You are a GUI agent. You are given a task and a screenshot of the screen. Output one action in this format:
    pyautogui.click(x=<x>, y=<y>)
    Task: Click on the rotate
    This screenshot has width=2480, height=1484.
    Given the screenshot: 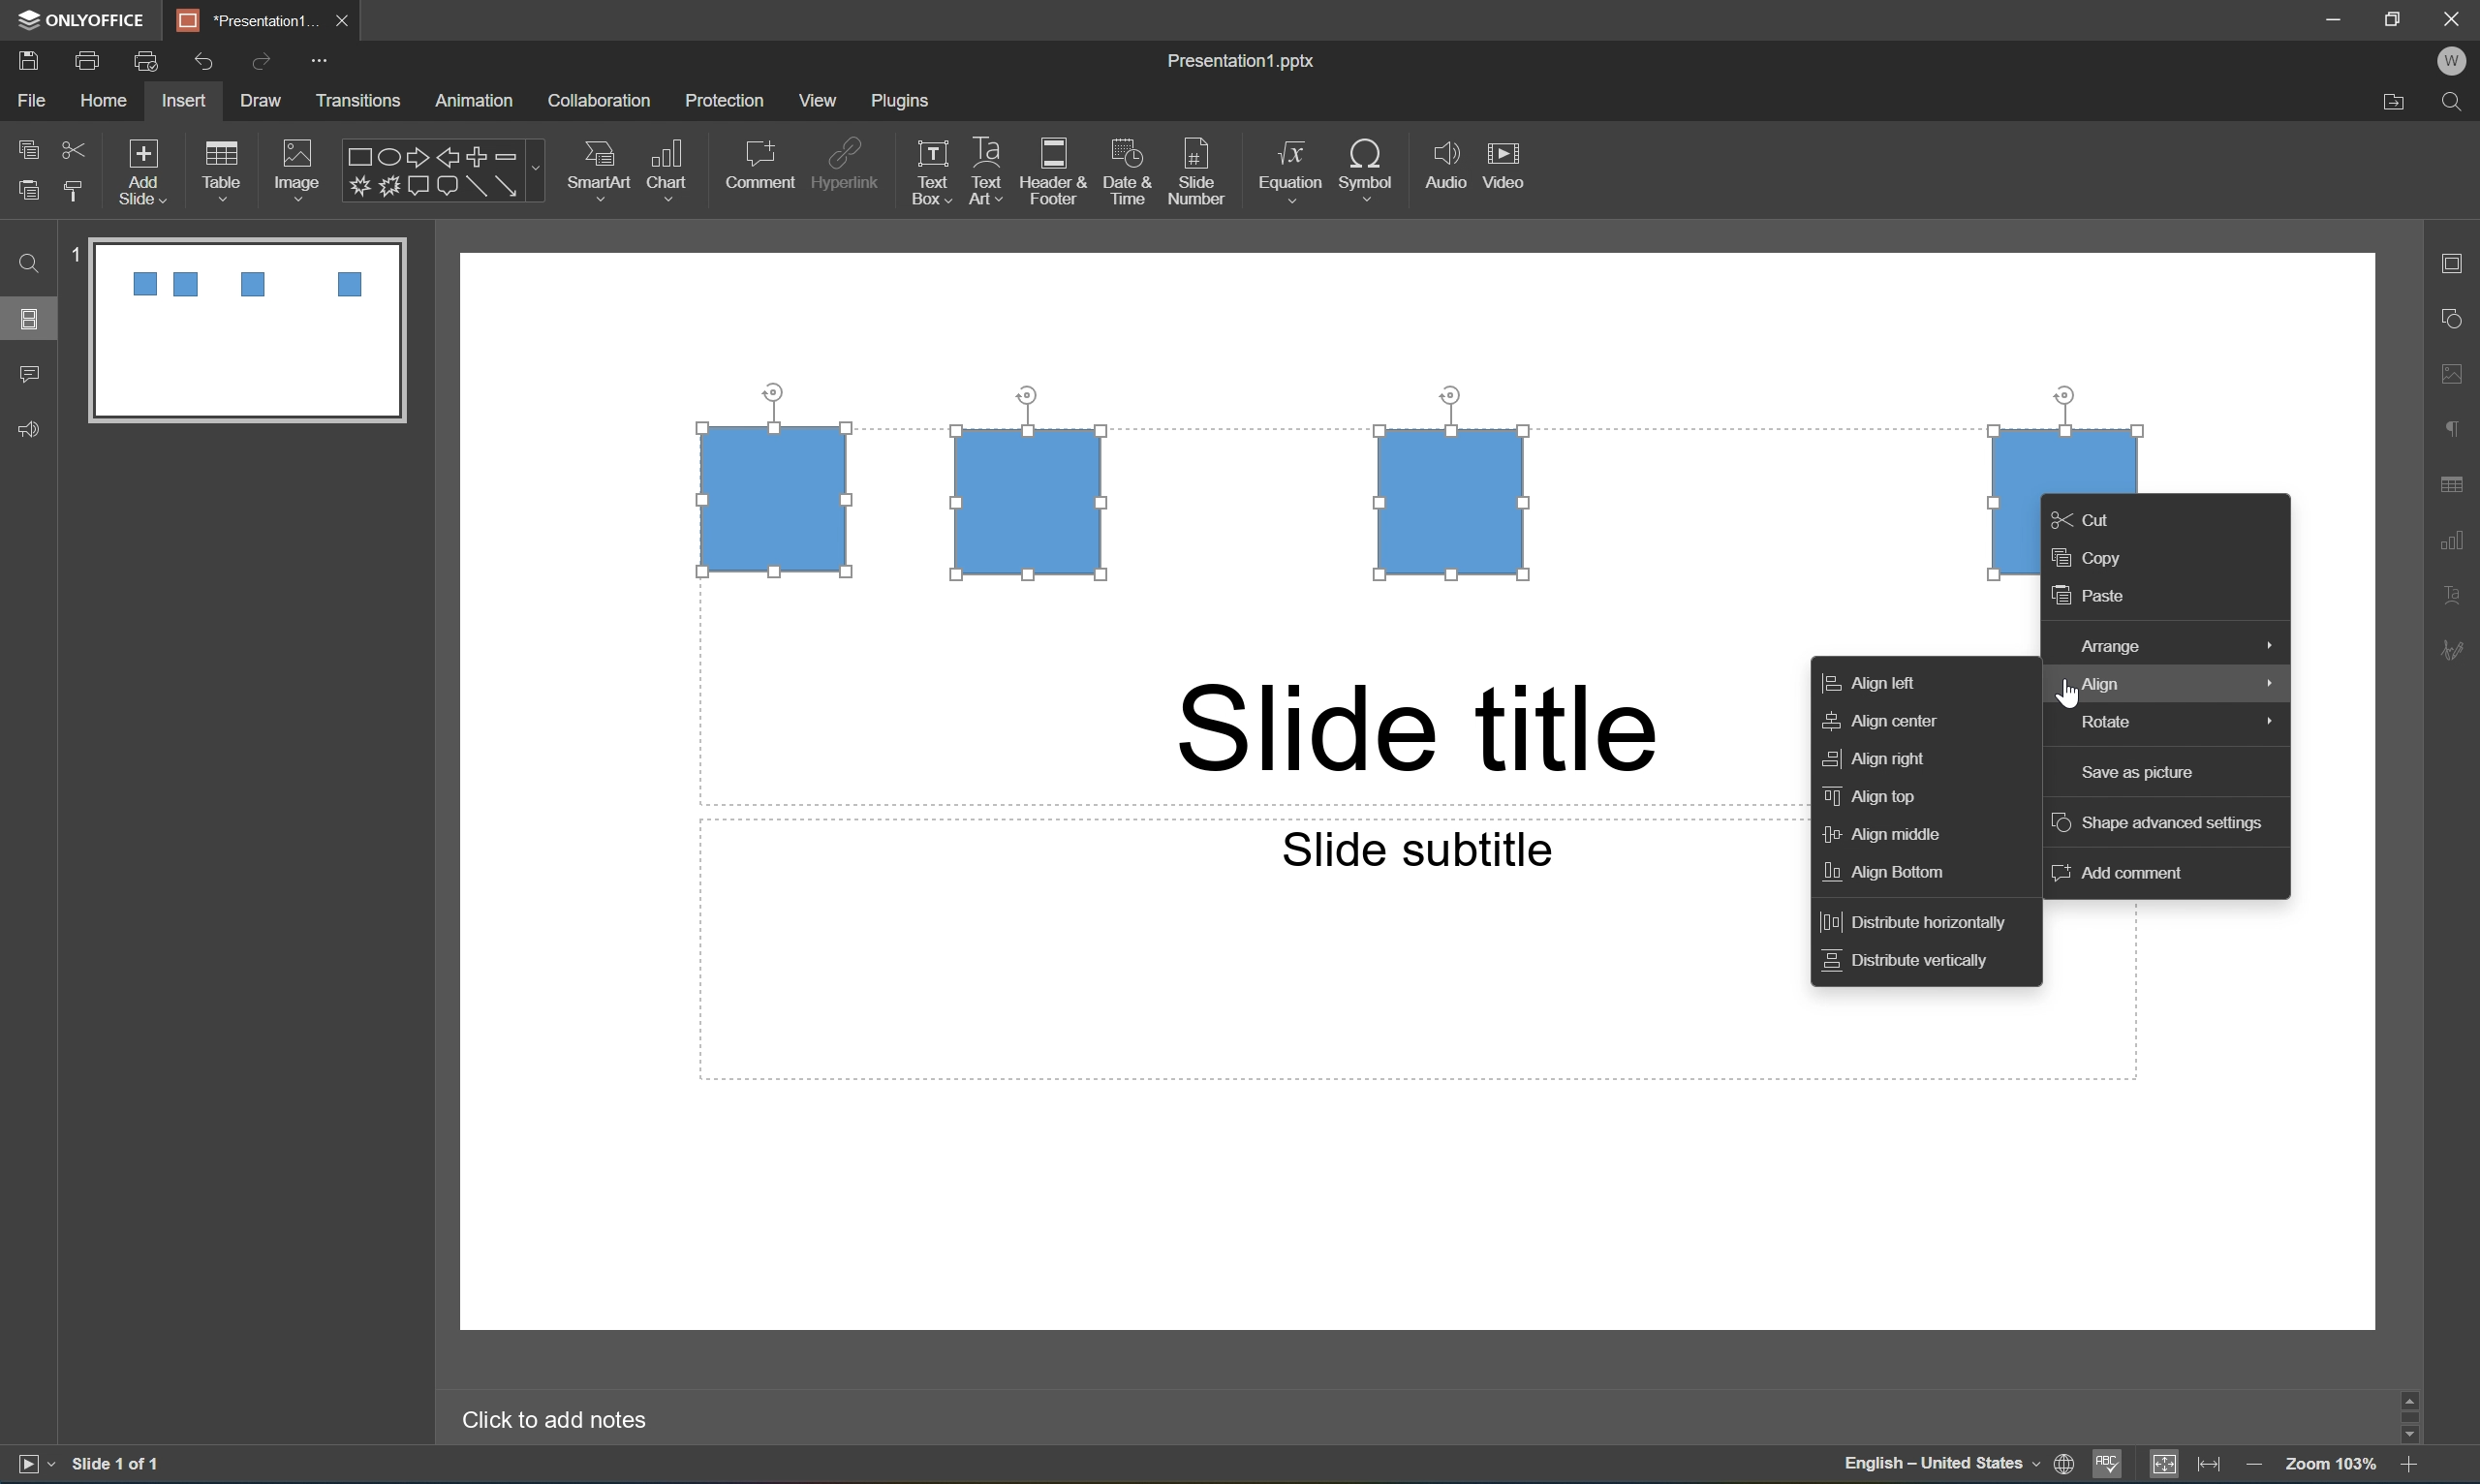 What is the action you would take?
    pyautogui.click(x=2170, y=724)
    